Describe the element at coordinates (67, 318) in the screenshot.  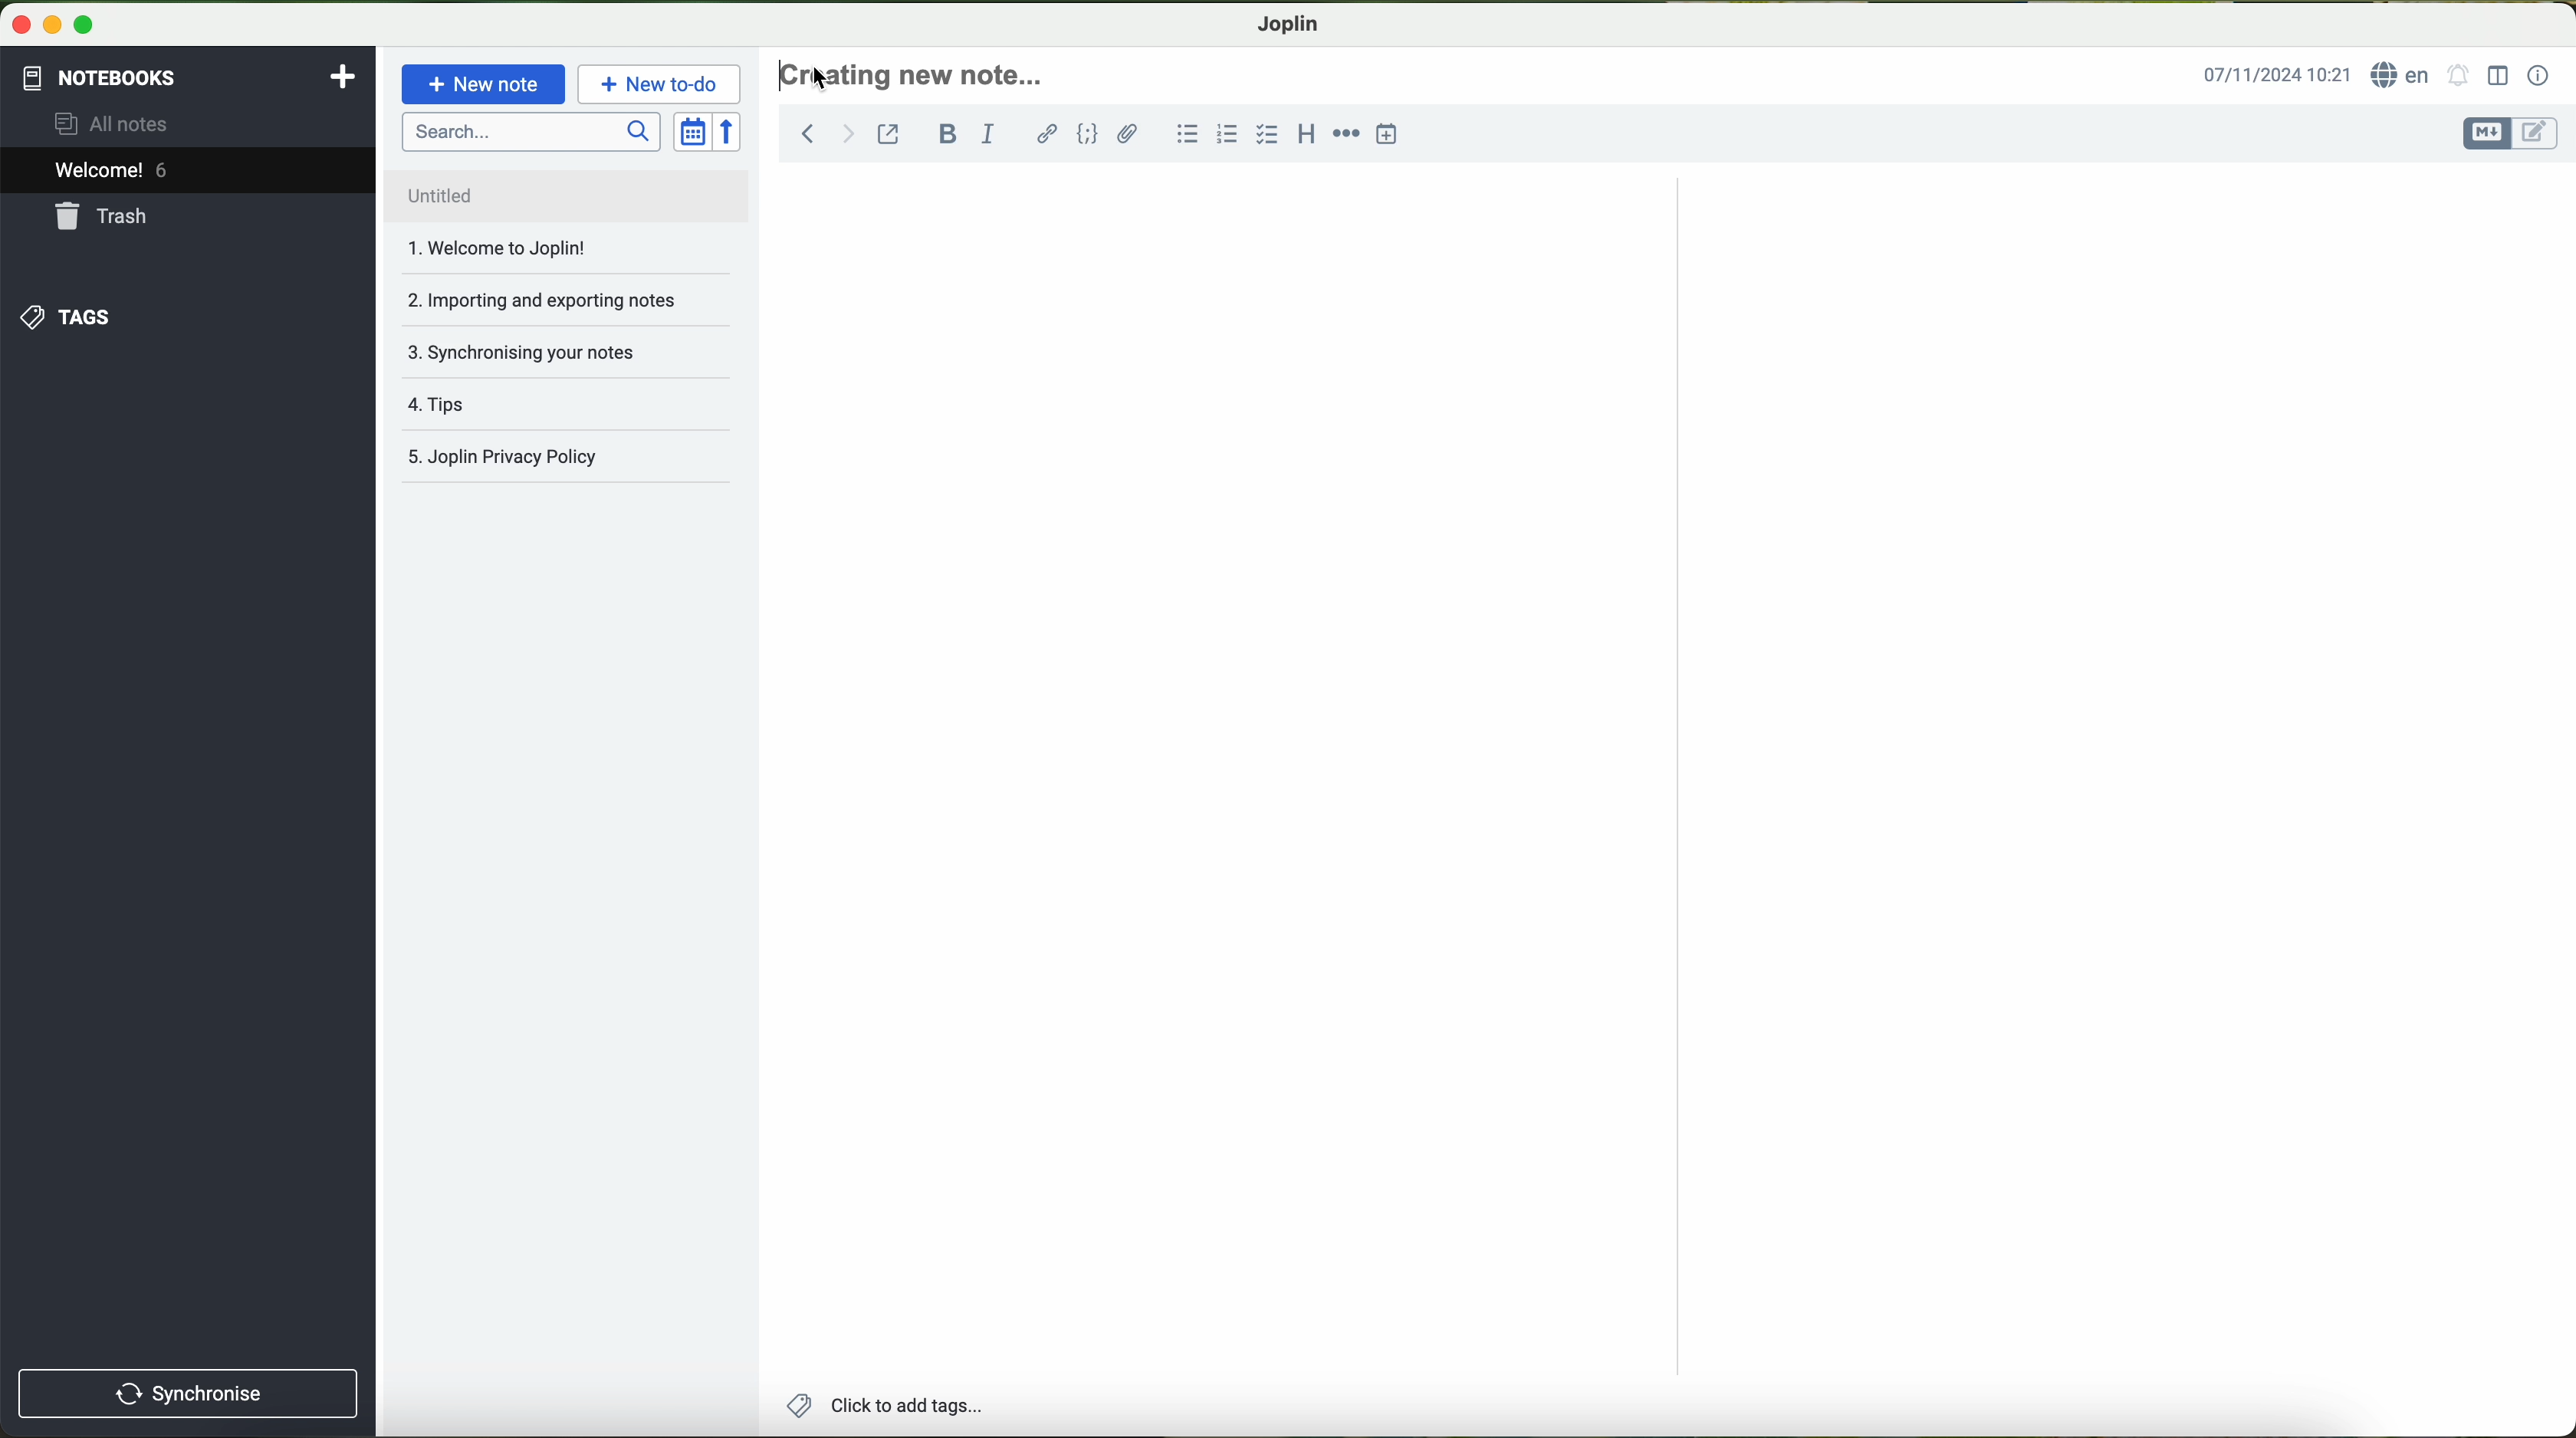
I see `tags` at that location.